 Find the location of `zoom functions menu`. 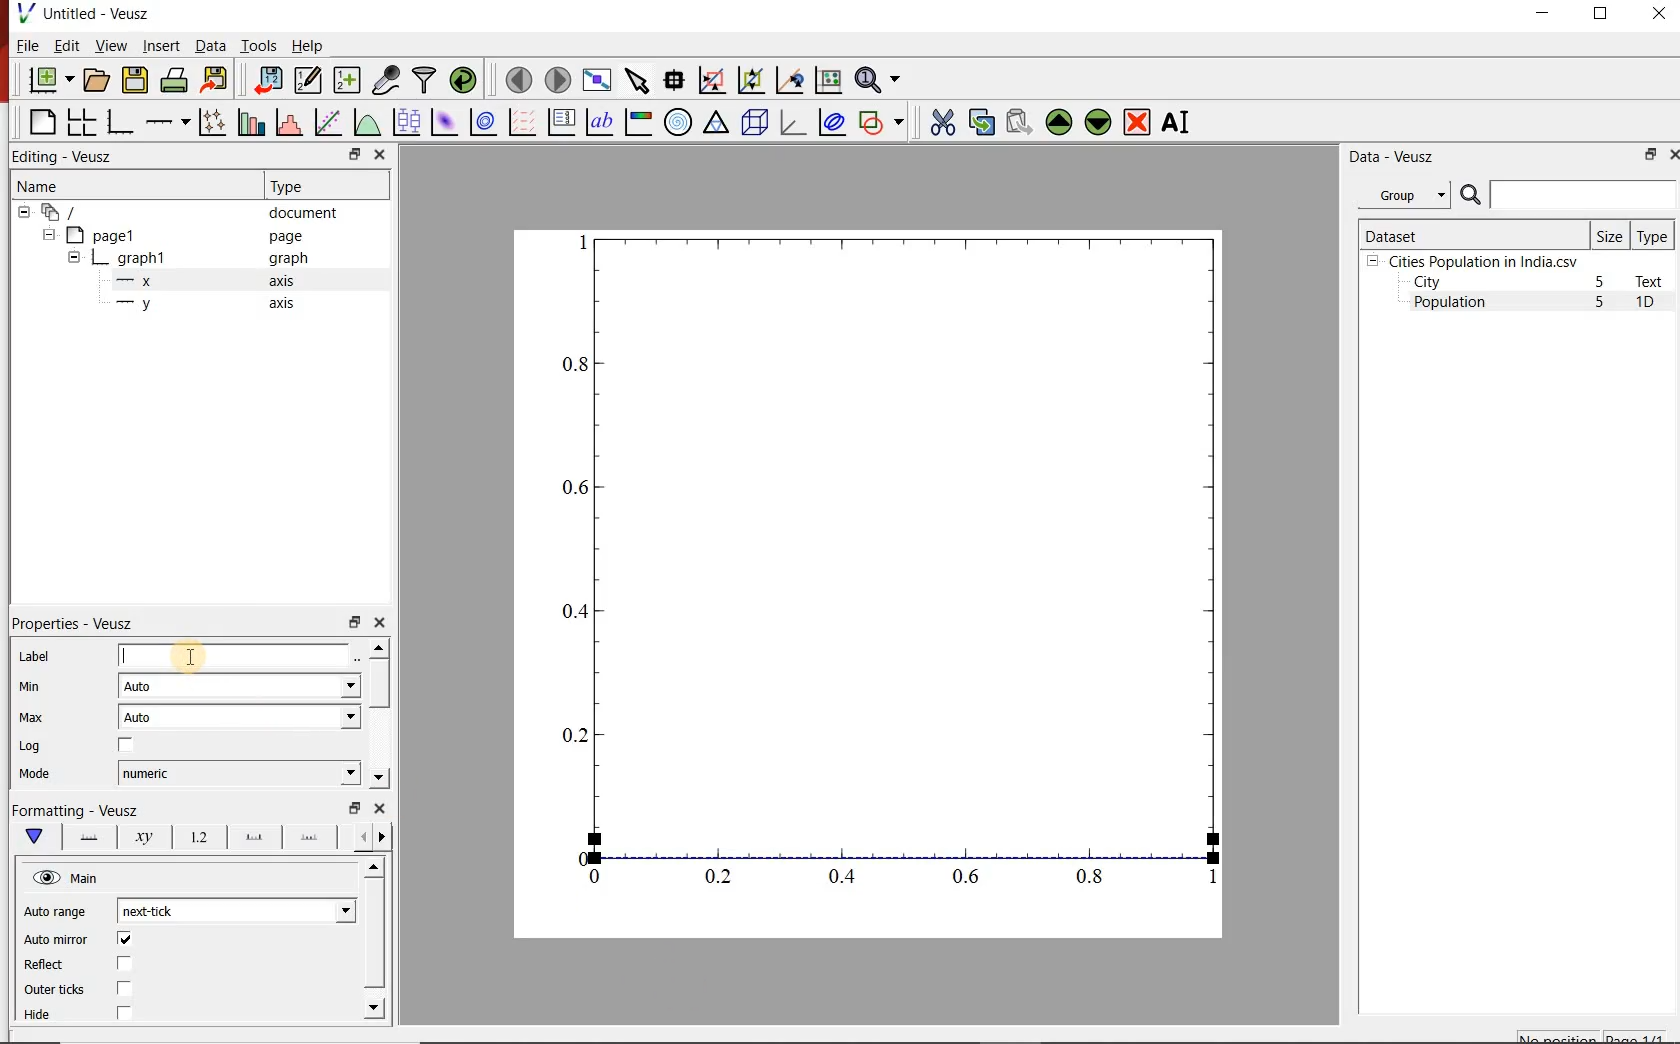

zoom functions menu is located at coordinates (881, 80).